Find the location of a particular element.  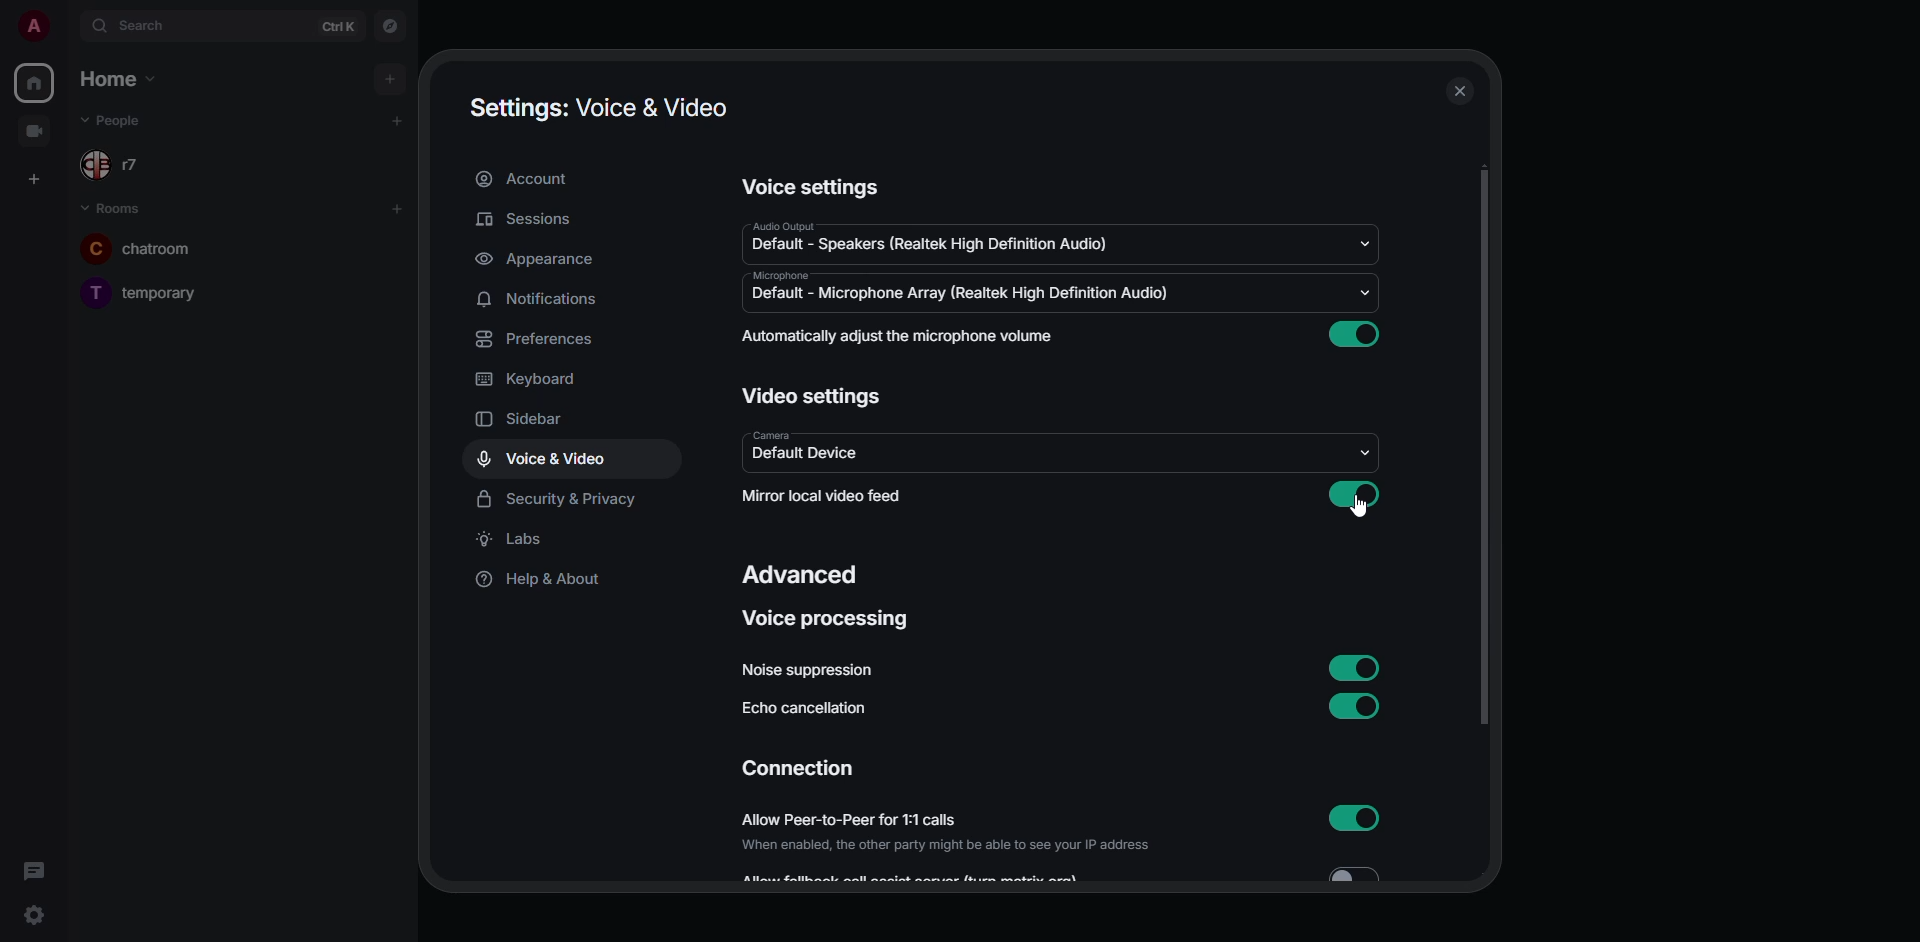

home is located at coordinates (120, 78).